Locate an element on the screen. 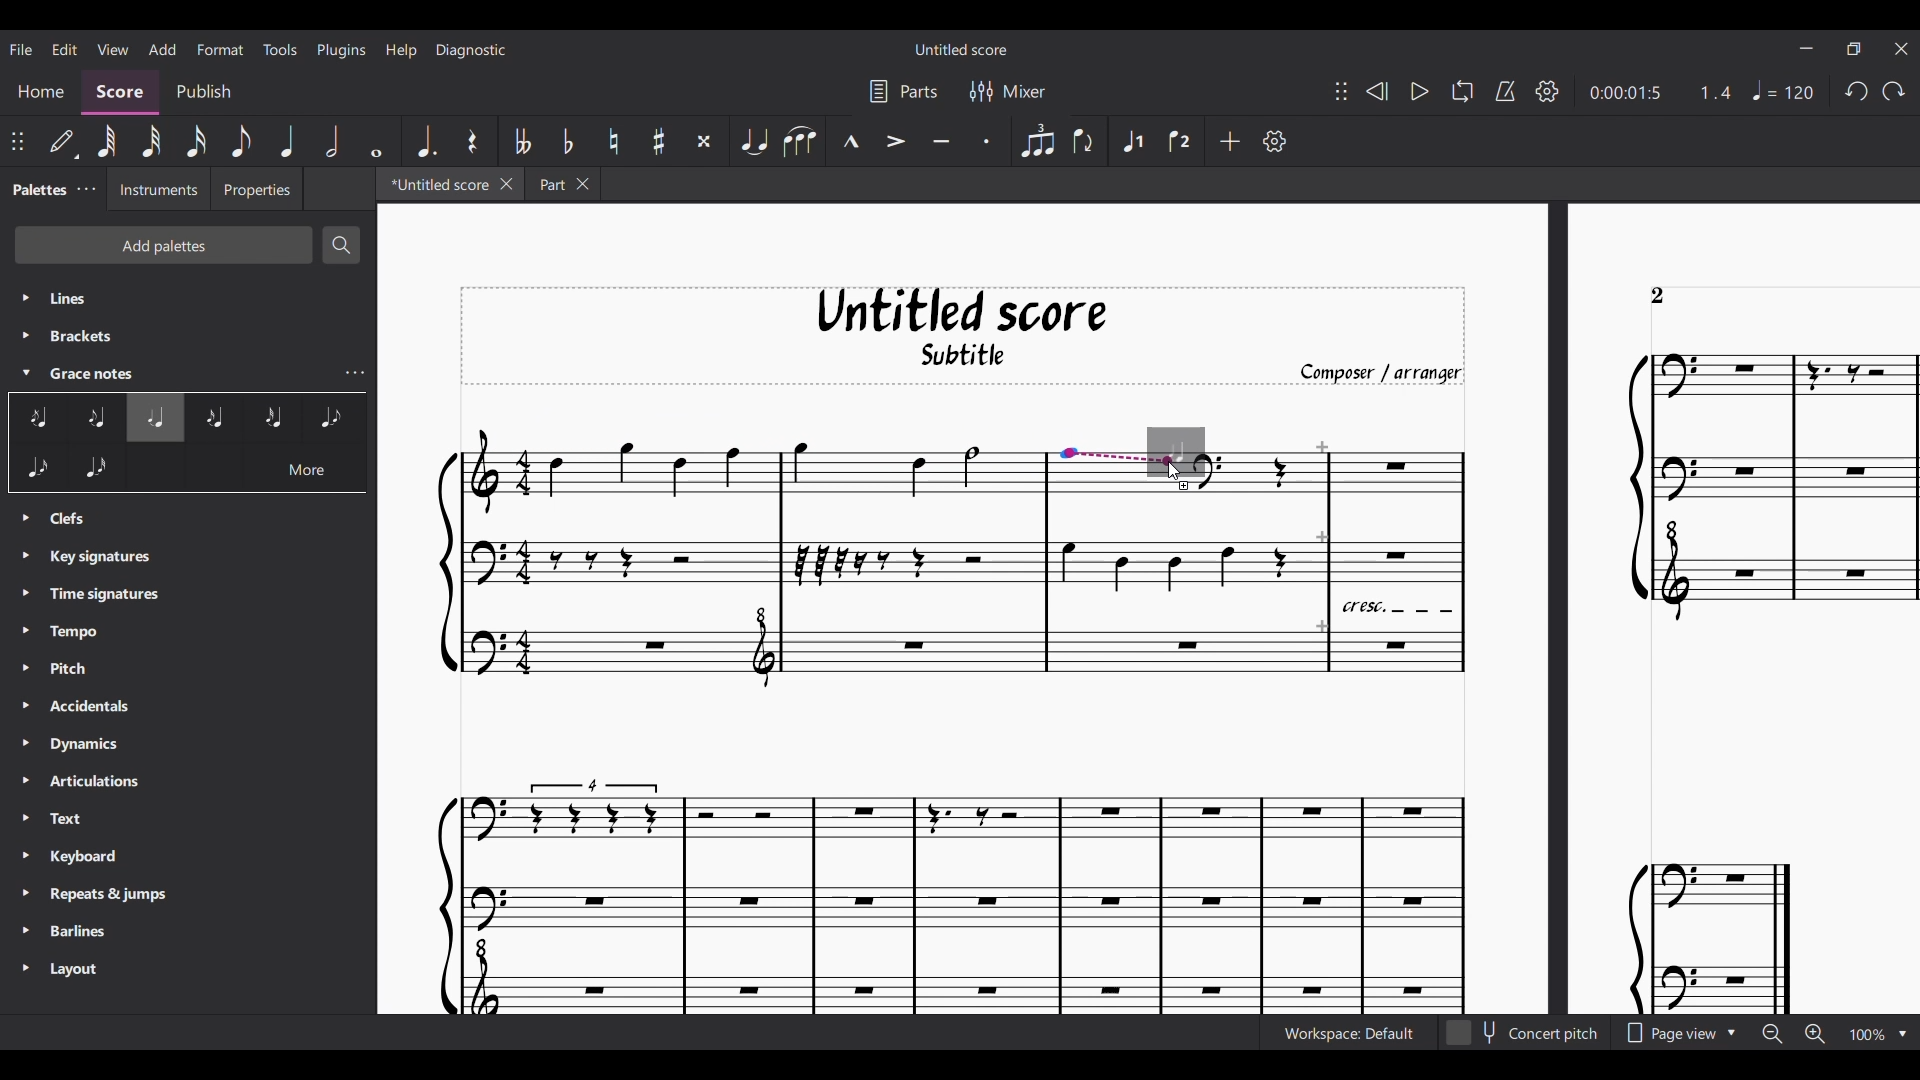 The image size is (1920, 1080). options to change page view is located at coordinates (1685, 1034).